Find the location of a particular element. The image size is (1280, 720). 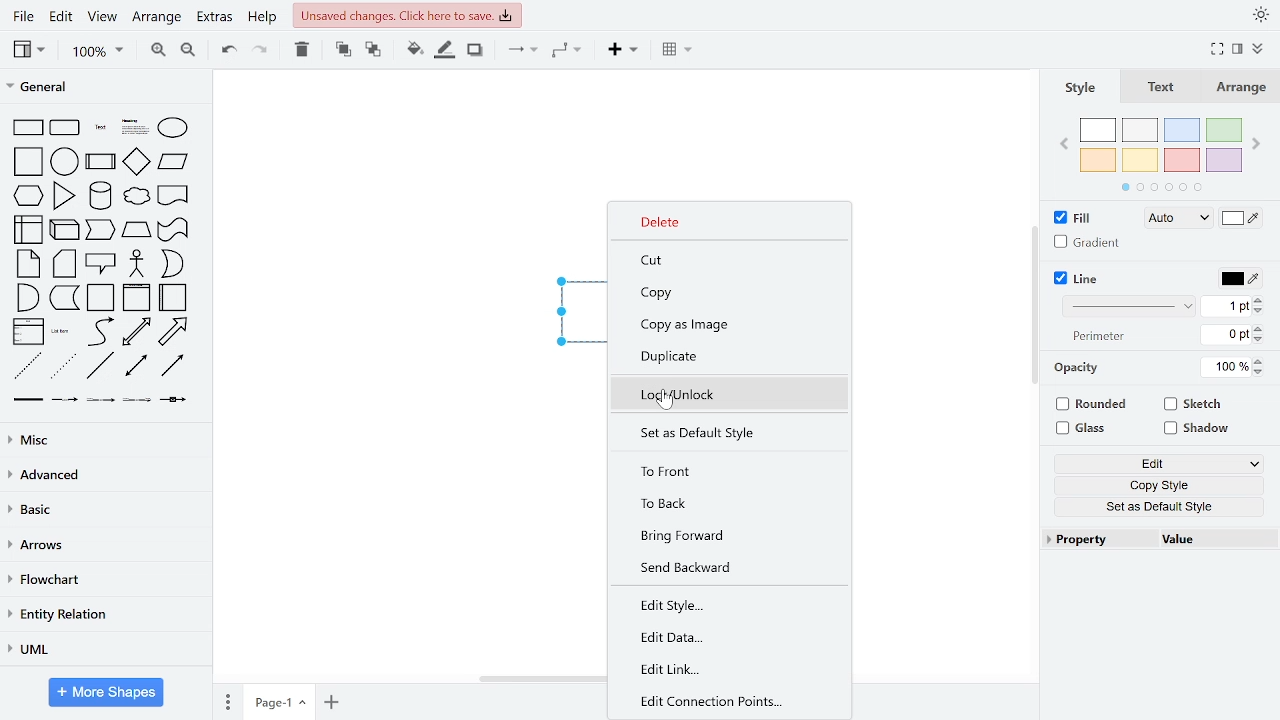

100% is located at coordinates (1226, 368).